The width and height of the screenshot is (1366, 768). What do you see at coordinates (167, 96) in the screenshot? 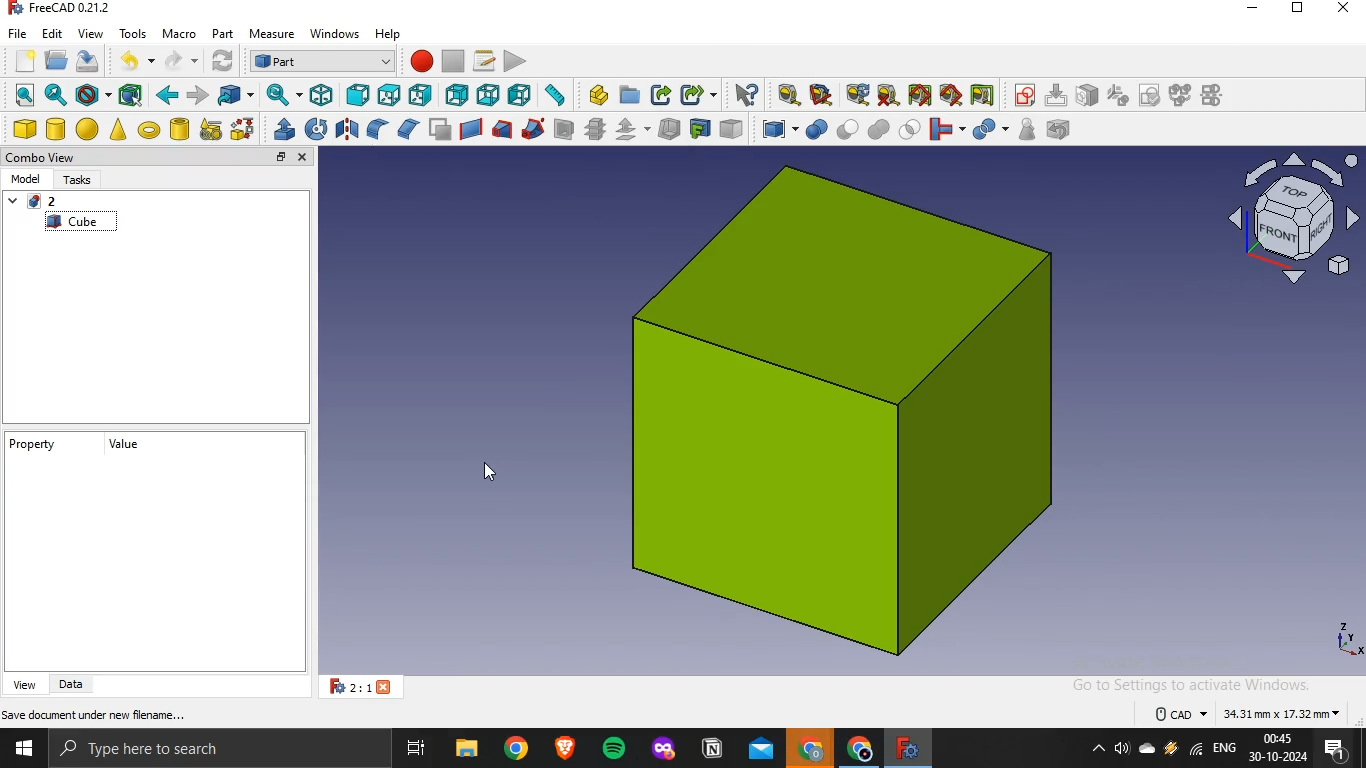
I see `backward` at bounding box center [167, 96].